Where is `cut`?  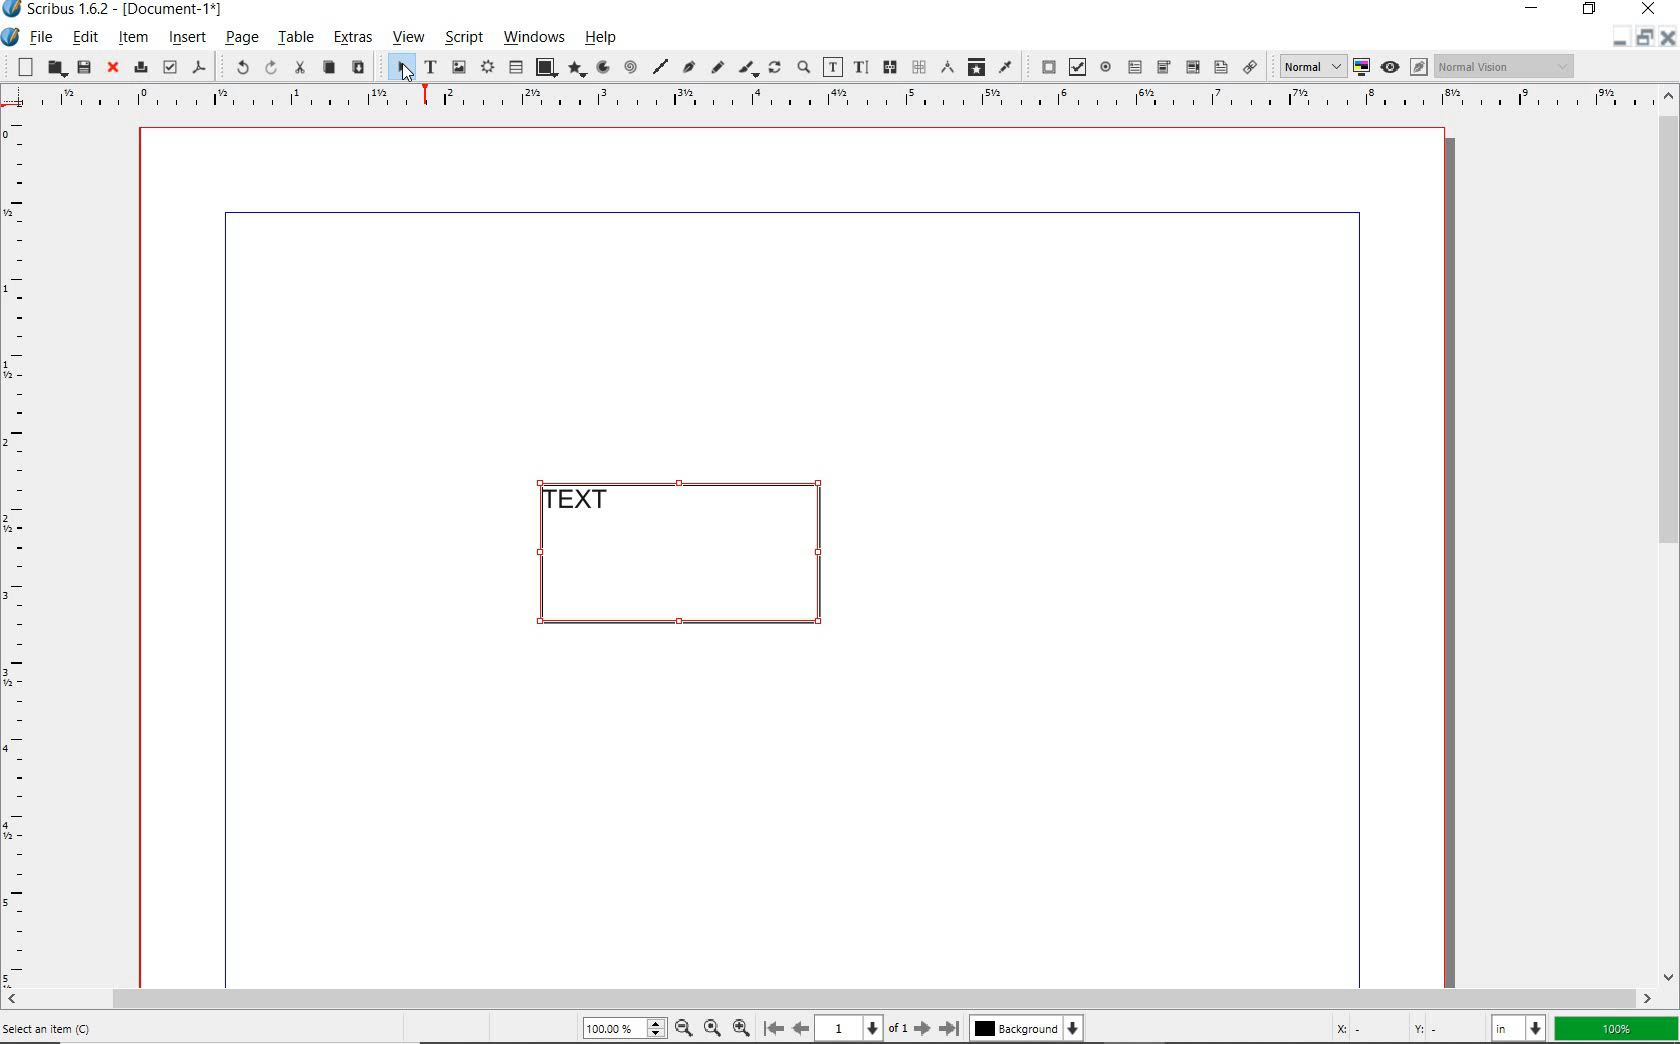 cut is located at coordinates (299, 67).